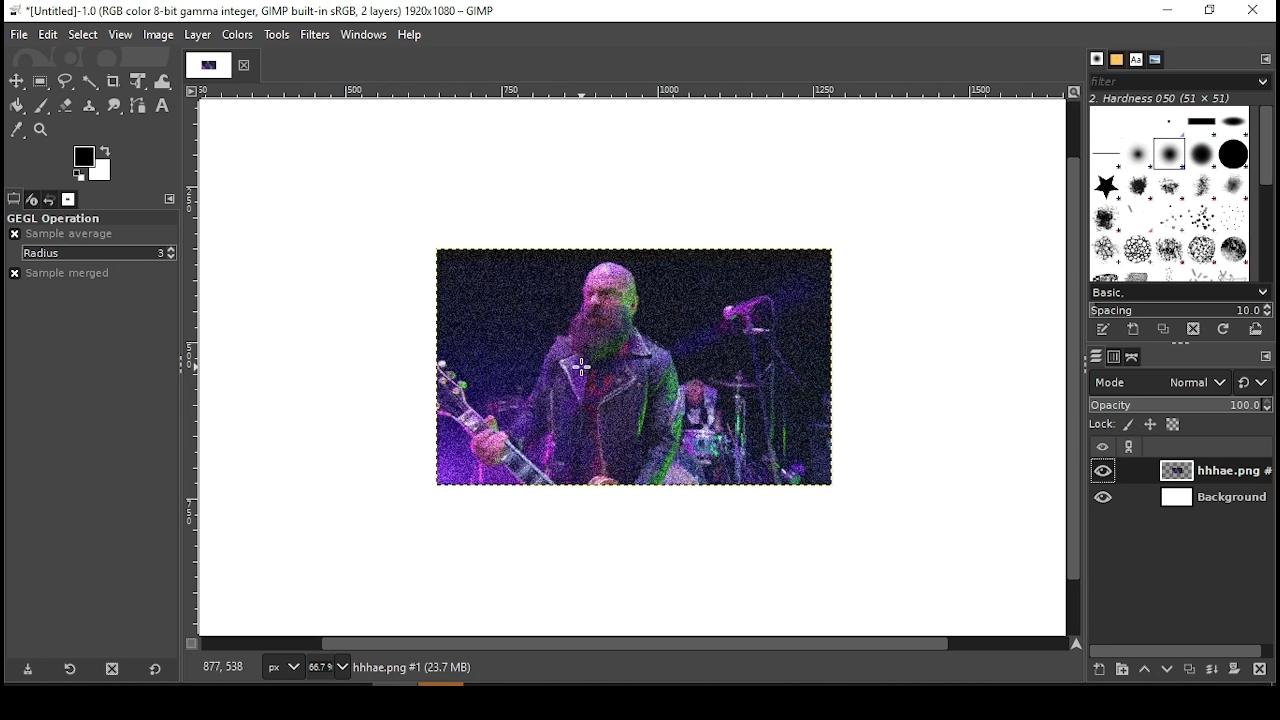  Describe the element at coordinates (1183, 293) in the screenshot. I see `select brush preset` at that location.